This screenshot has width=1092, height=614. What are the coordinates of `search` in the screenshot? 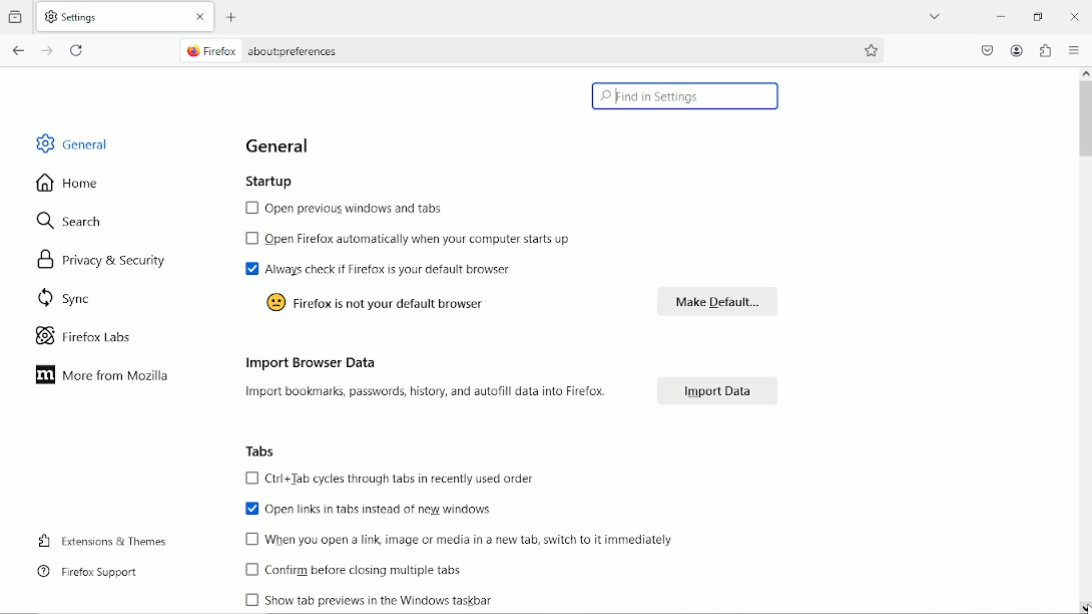 It's located at (70, 222).